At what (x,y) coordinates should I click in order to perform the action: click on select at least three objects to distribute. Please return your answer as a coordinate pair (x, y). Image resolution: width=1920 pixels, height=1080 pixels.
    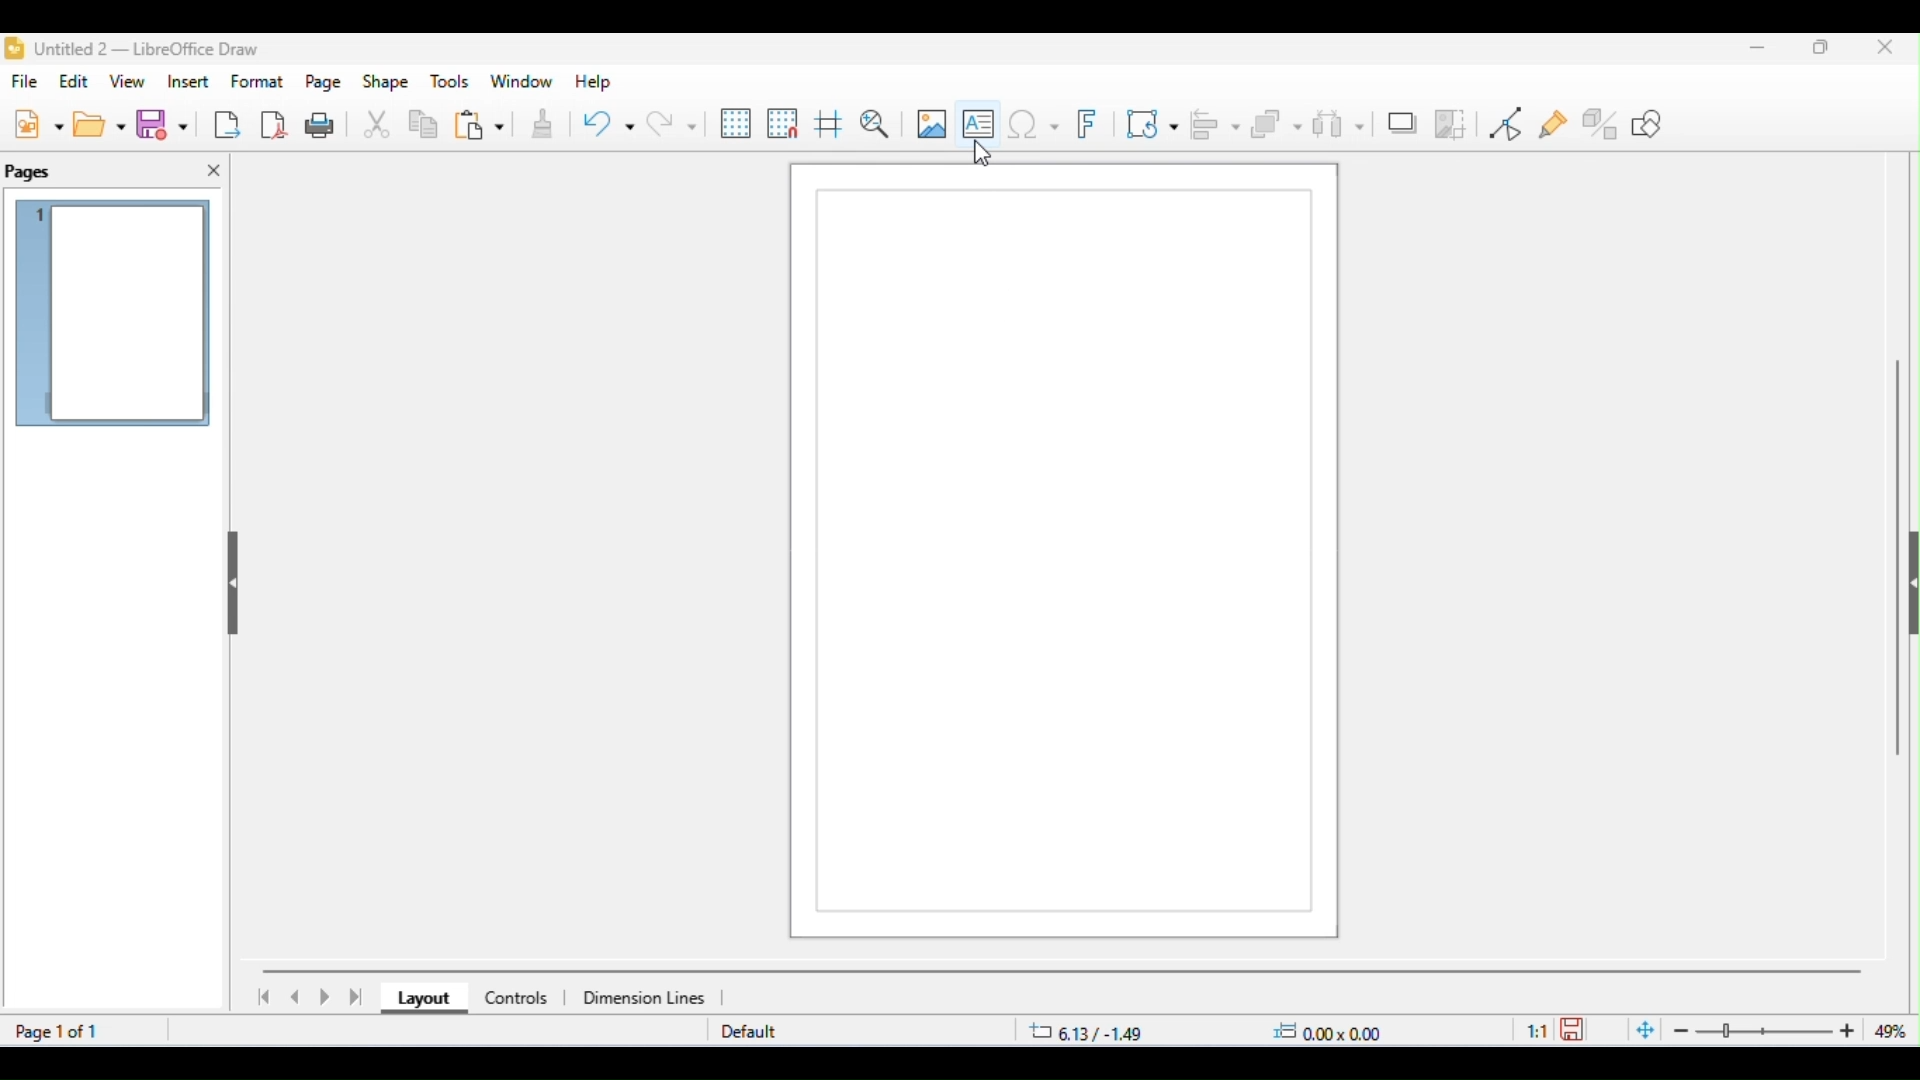
    Looking at the image, I should click on (1339, 122).